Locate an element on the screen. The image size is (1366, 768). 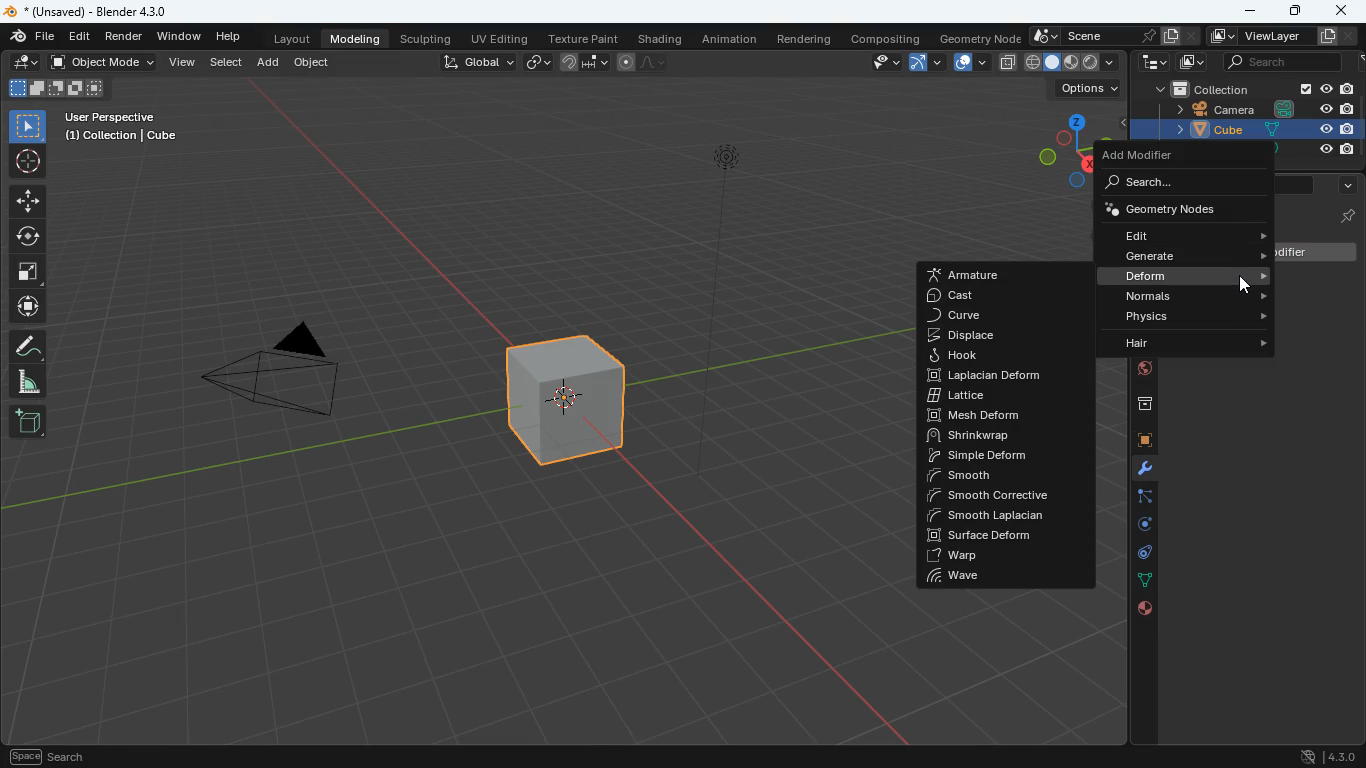
normals is located at coordinates (1197, 298).